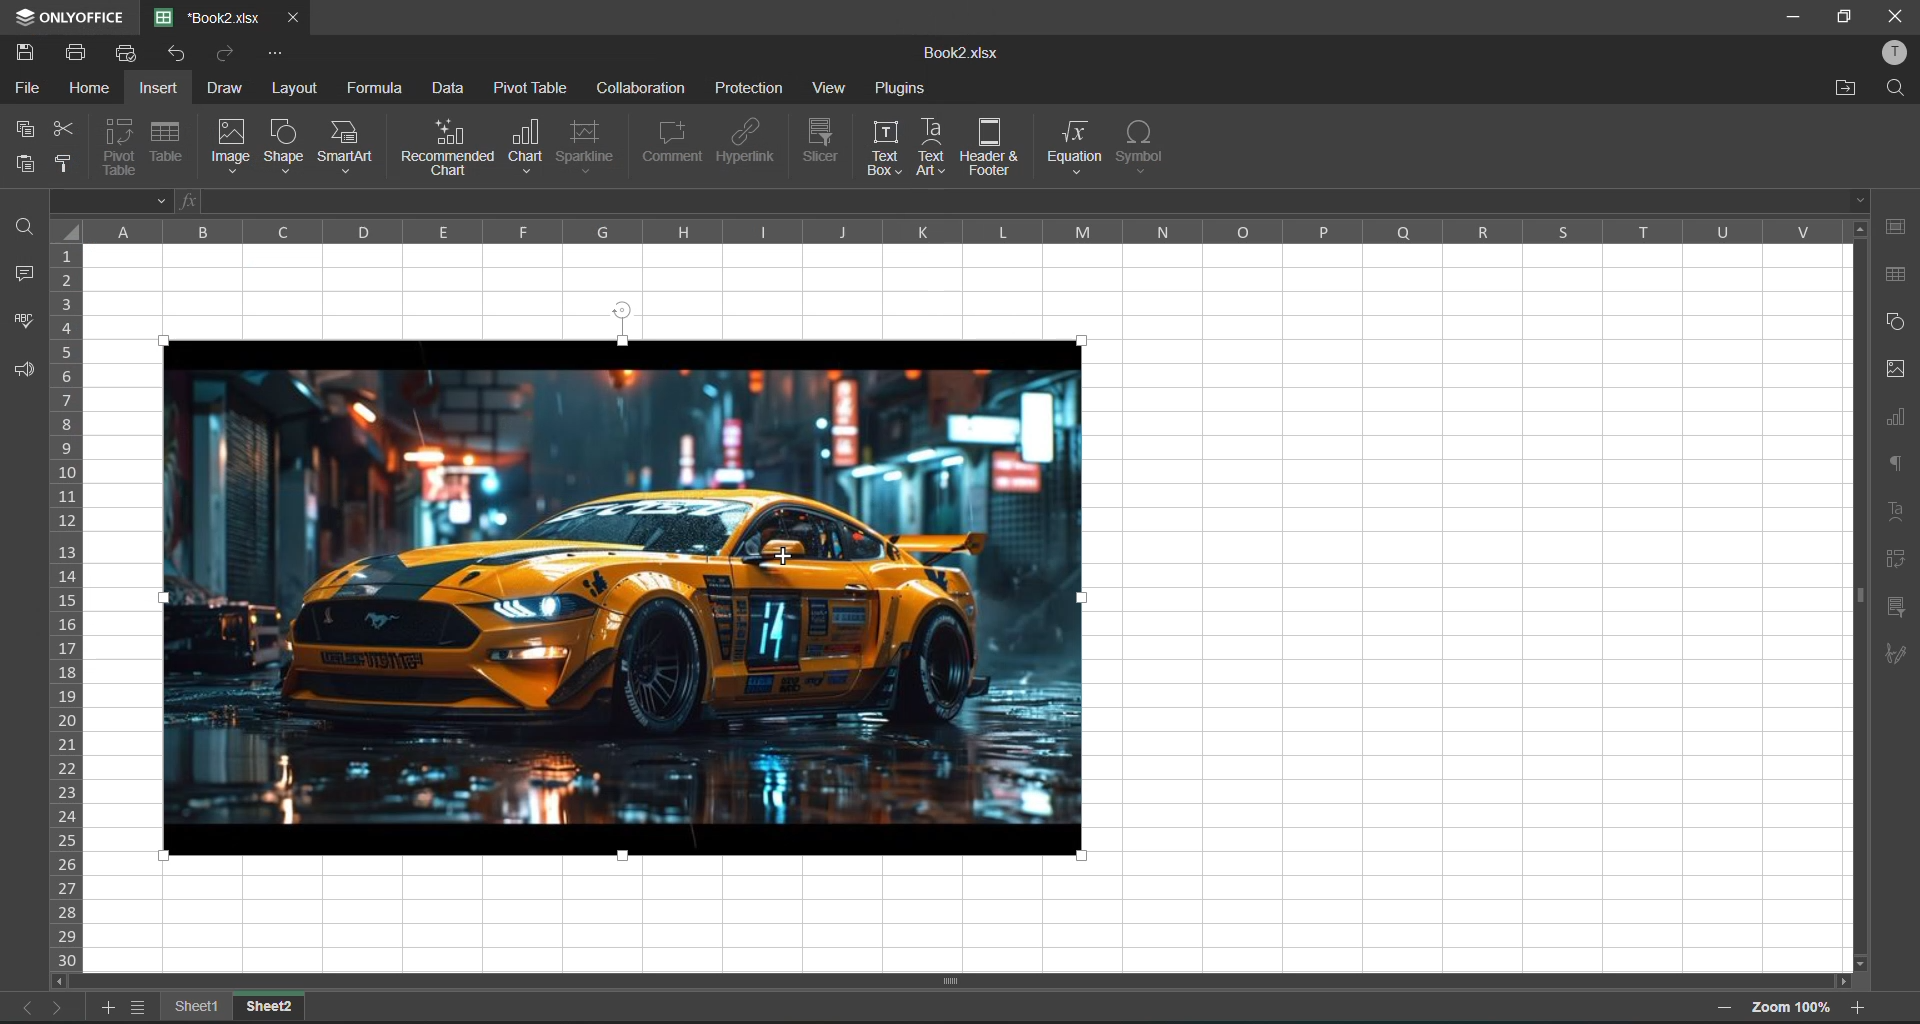  Describe the element at coordinates (72, 162) in the screenshot. I see `copy style` at that location.